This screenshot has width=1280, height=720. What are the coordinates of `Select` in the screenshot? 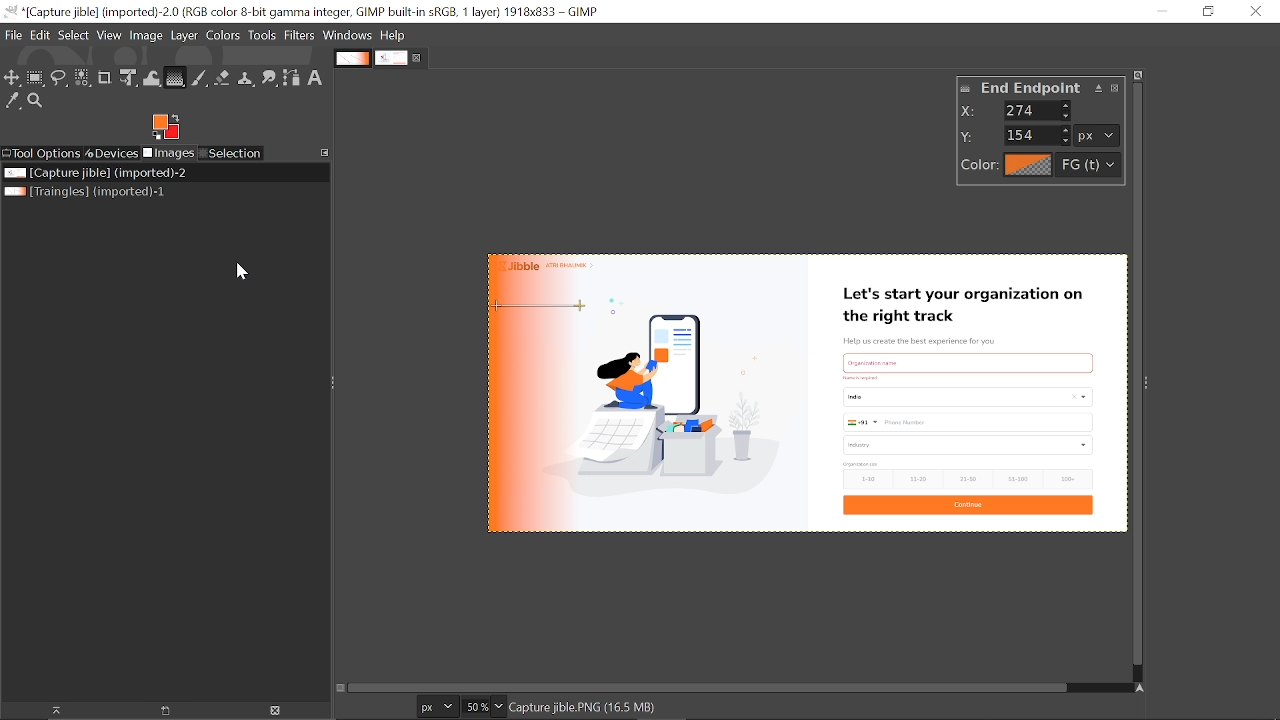 It's located at (73, 36).